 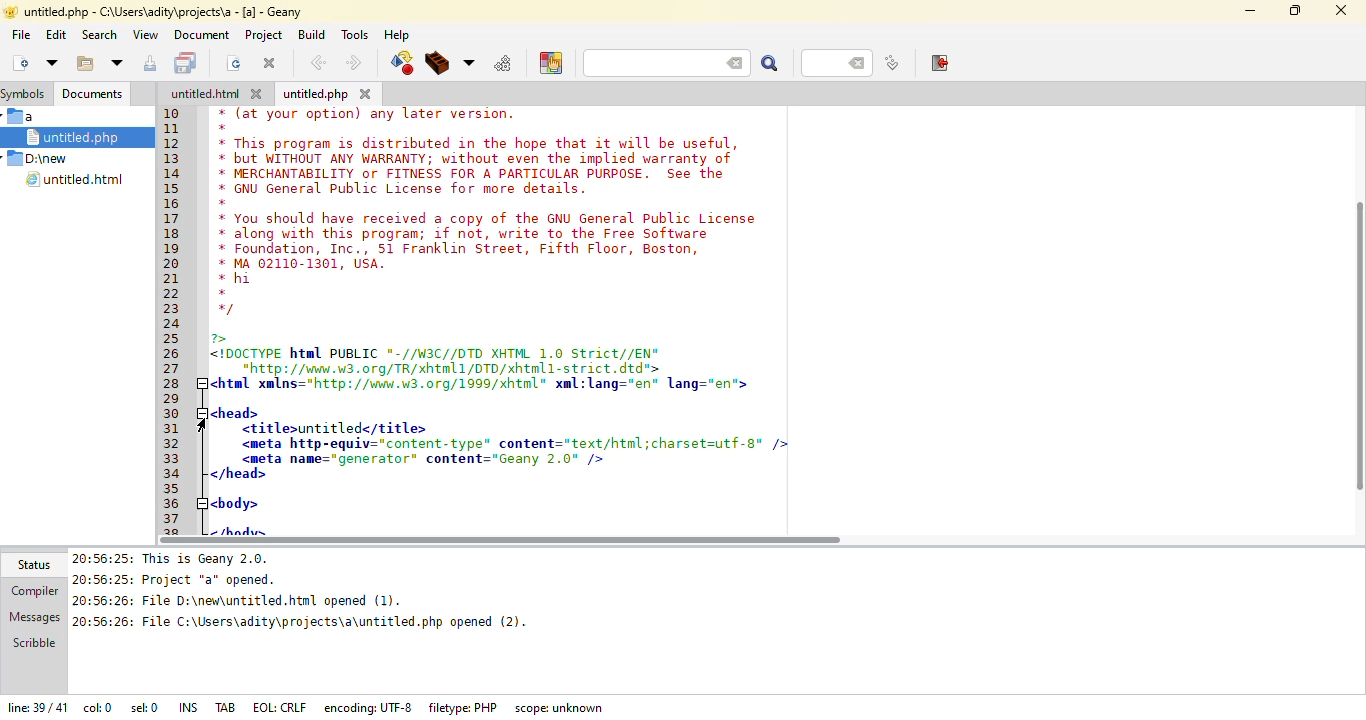 I want to click on collapse, so click(x=205, y=385).